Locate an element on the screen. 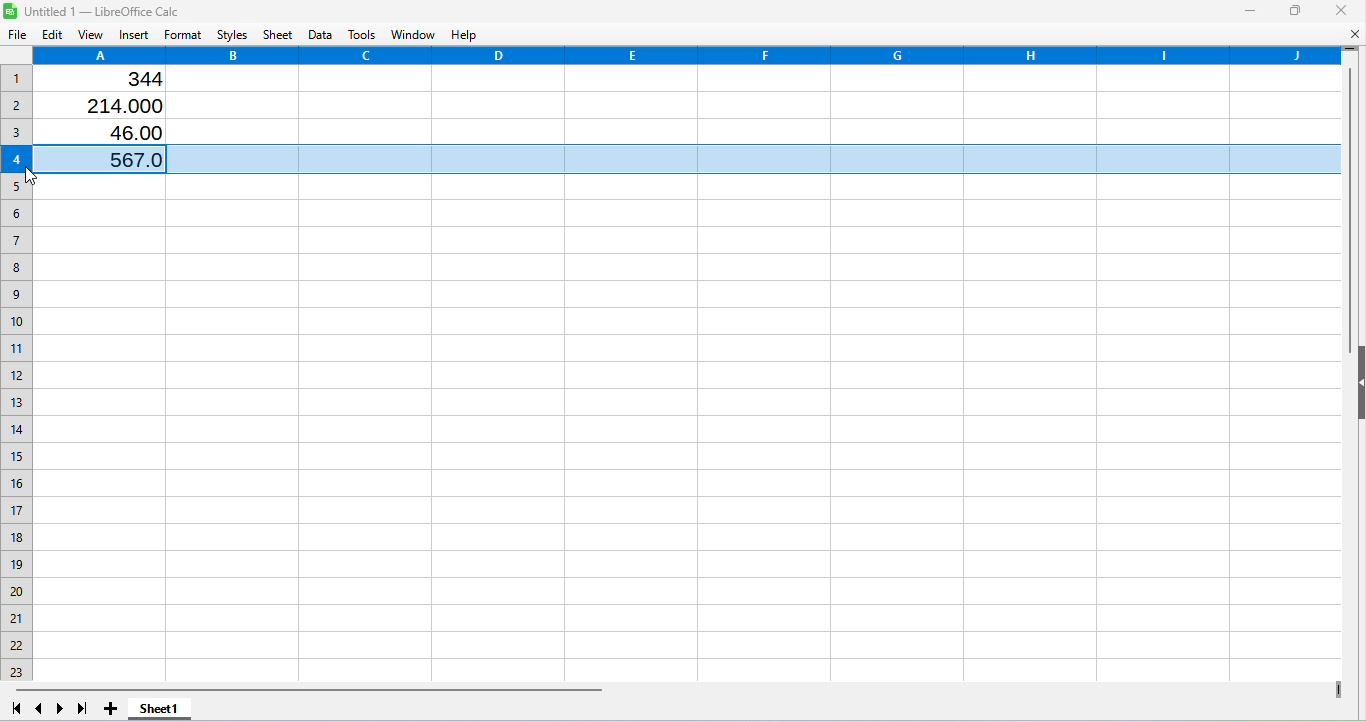 This screenshot has height=722, width=1366. Minimize is located at coordinates (1248, 12).